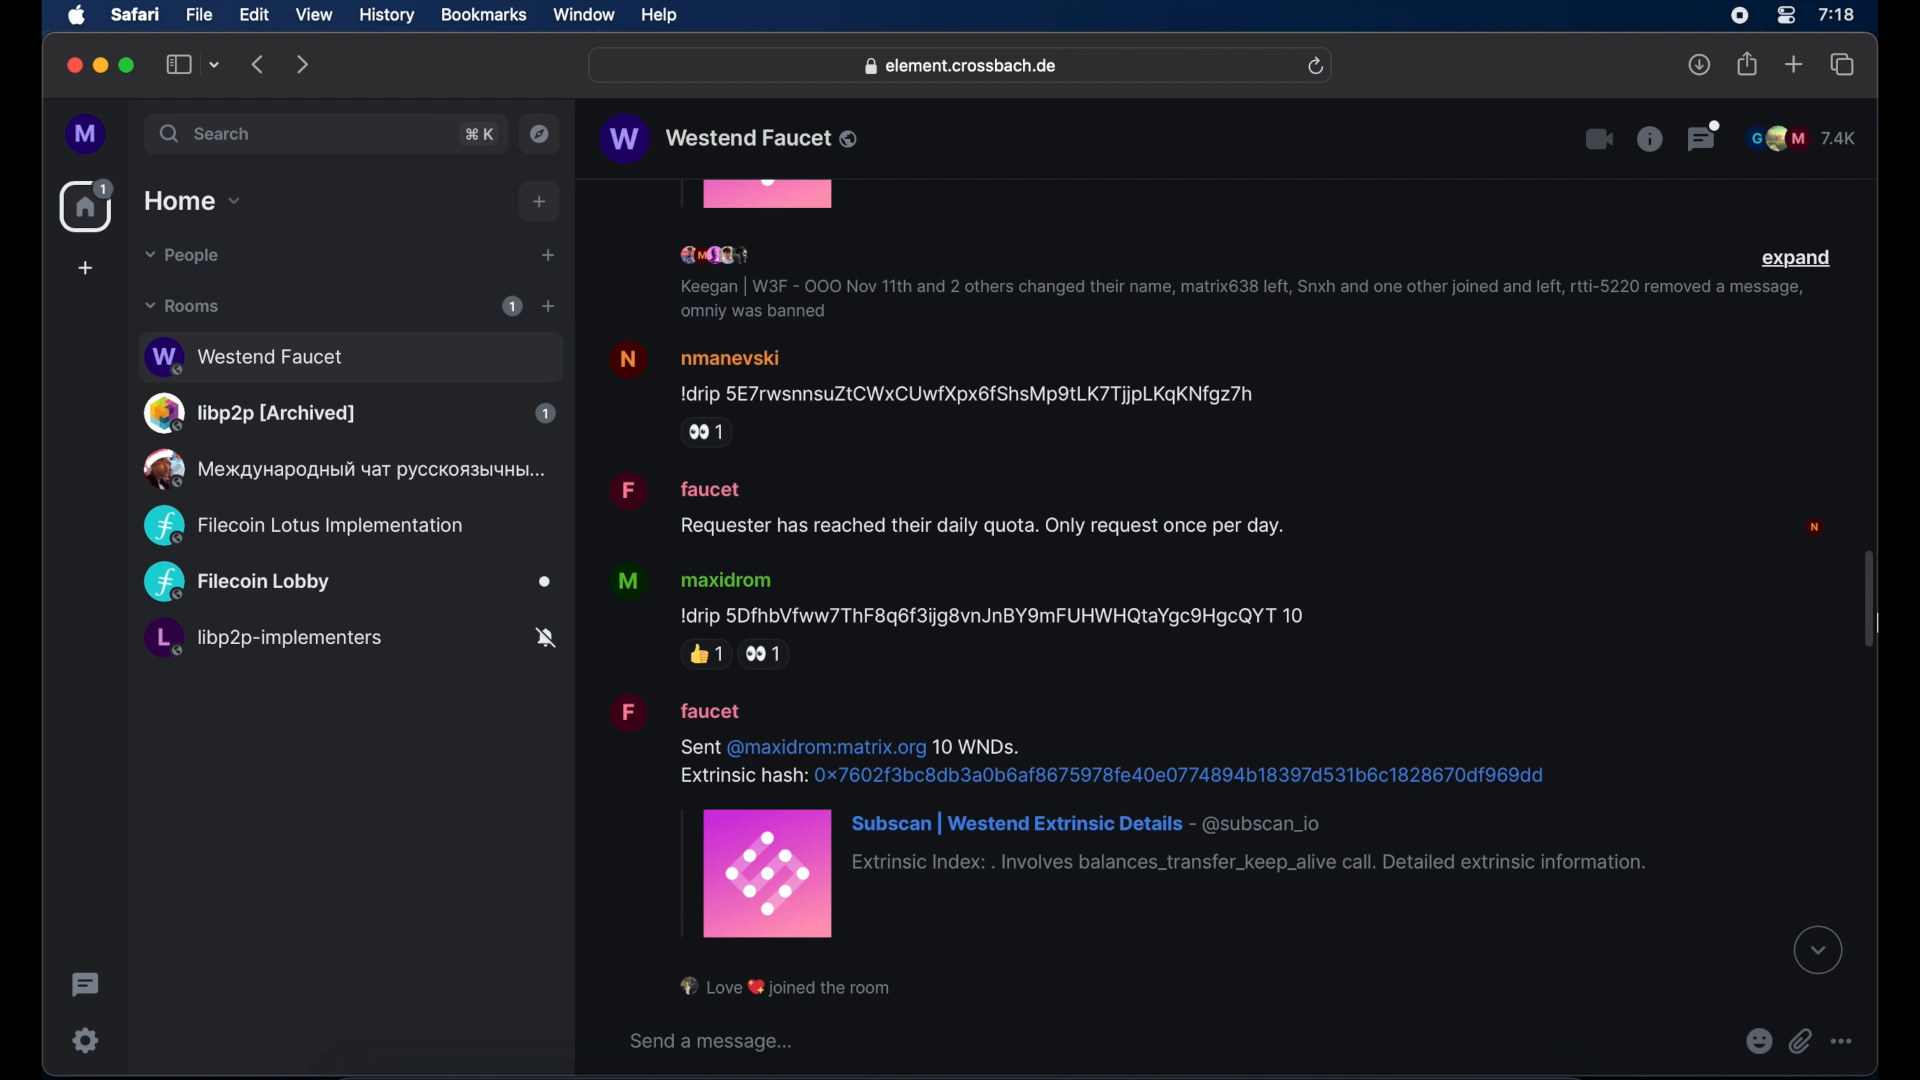  What do you see at coordinates (548, 306) in the screenshot?
I see `add room` at bounding box center [548, 306].